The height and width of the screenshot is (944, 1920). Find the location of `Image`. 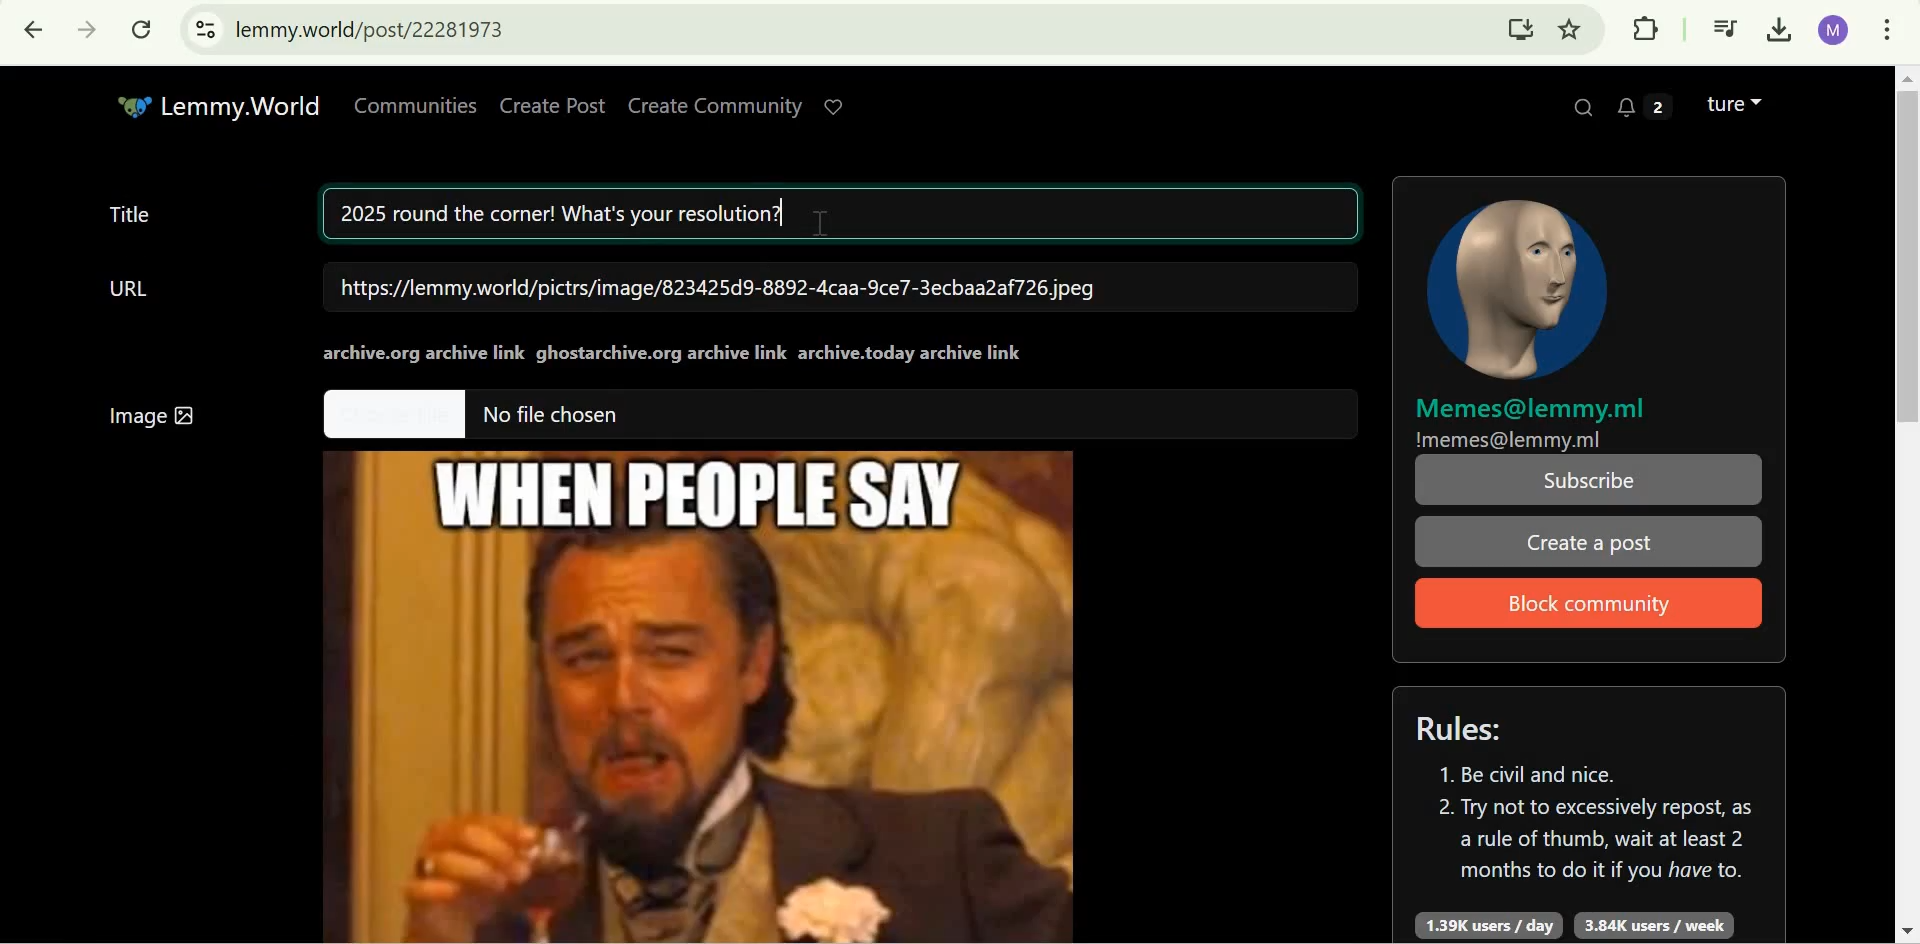

Image is located at coordinates (154, 409).